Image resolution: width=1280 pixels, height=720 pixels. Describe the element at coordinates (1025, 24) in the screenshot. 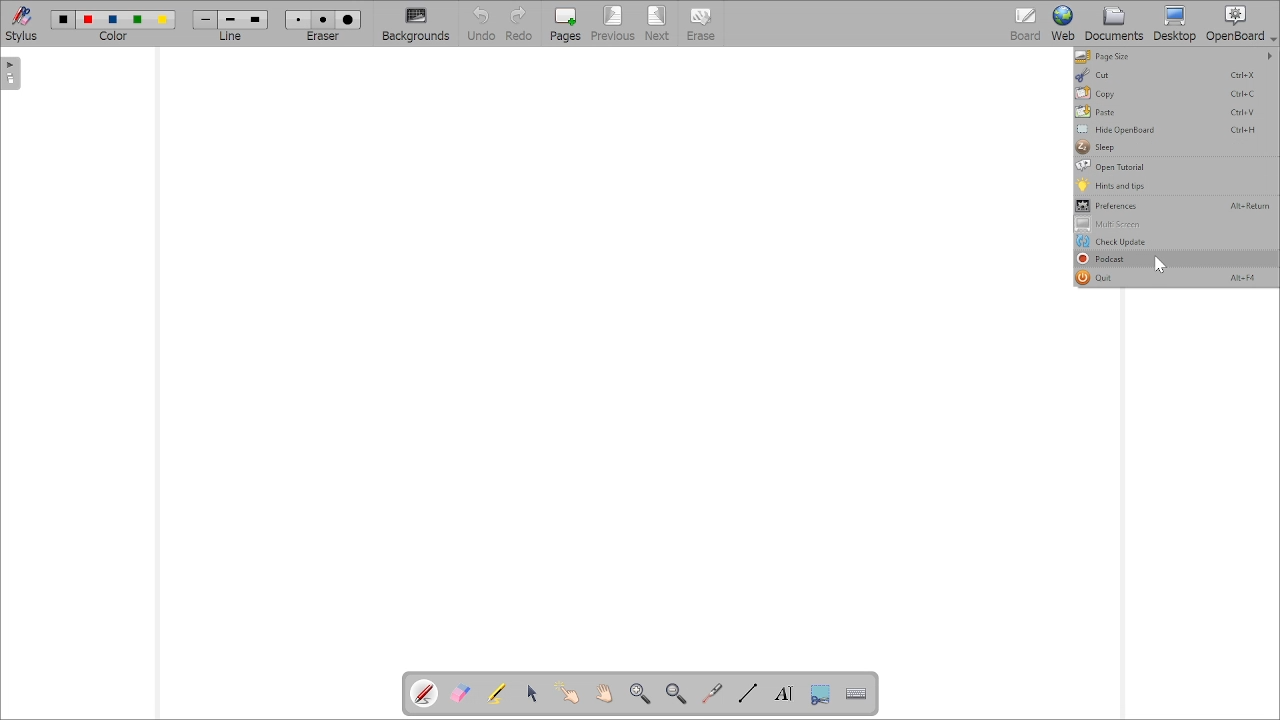

I see `bOARD` at that location.